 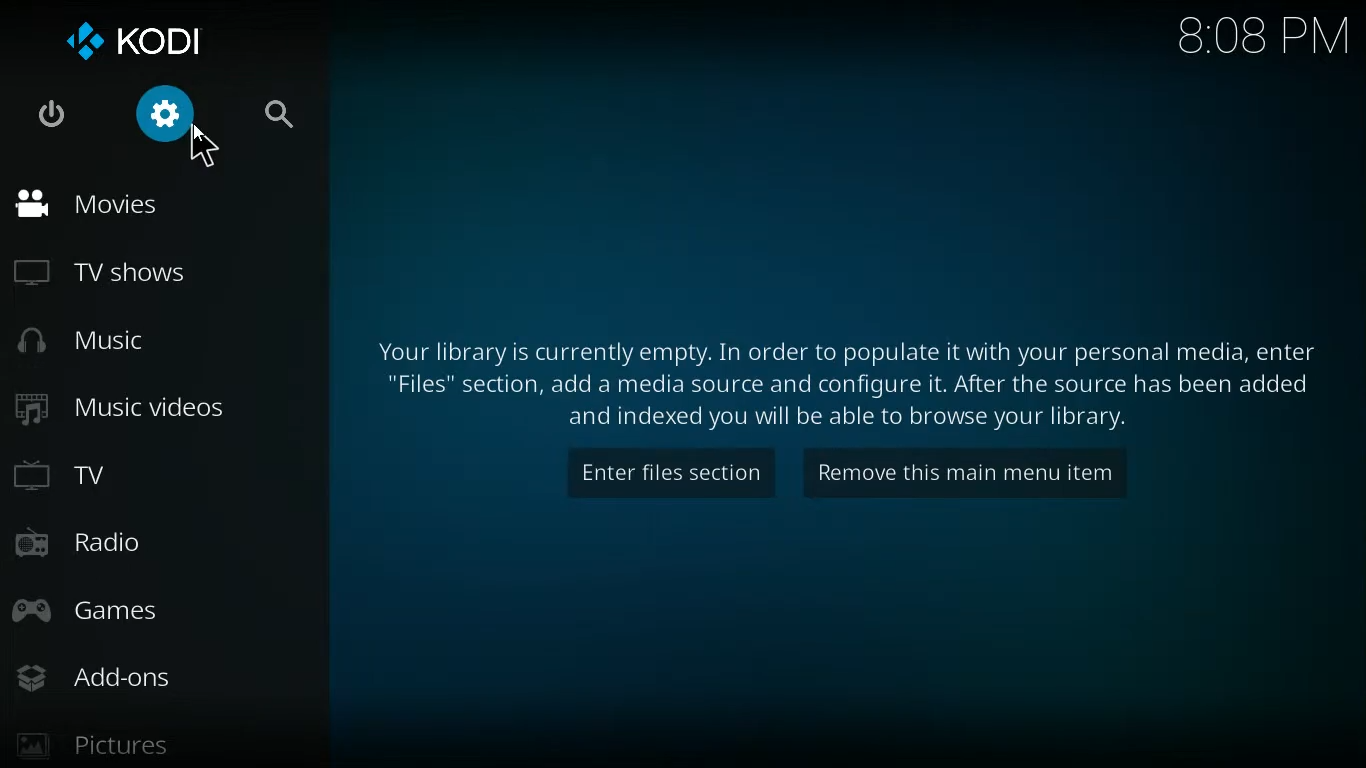 I want to click on enter files section, so click(x=668, y=475).